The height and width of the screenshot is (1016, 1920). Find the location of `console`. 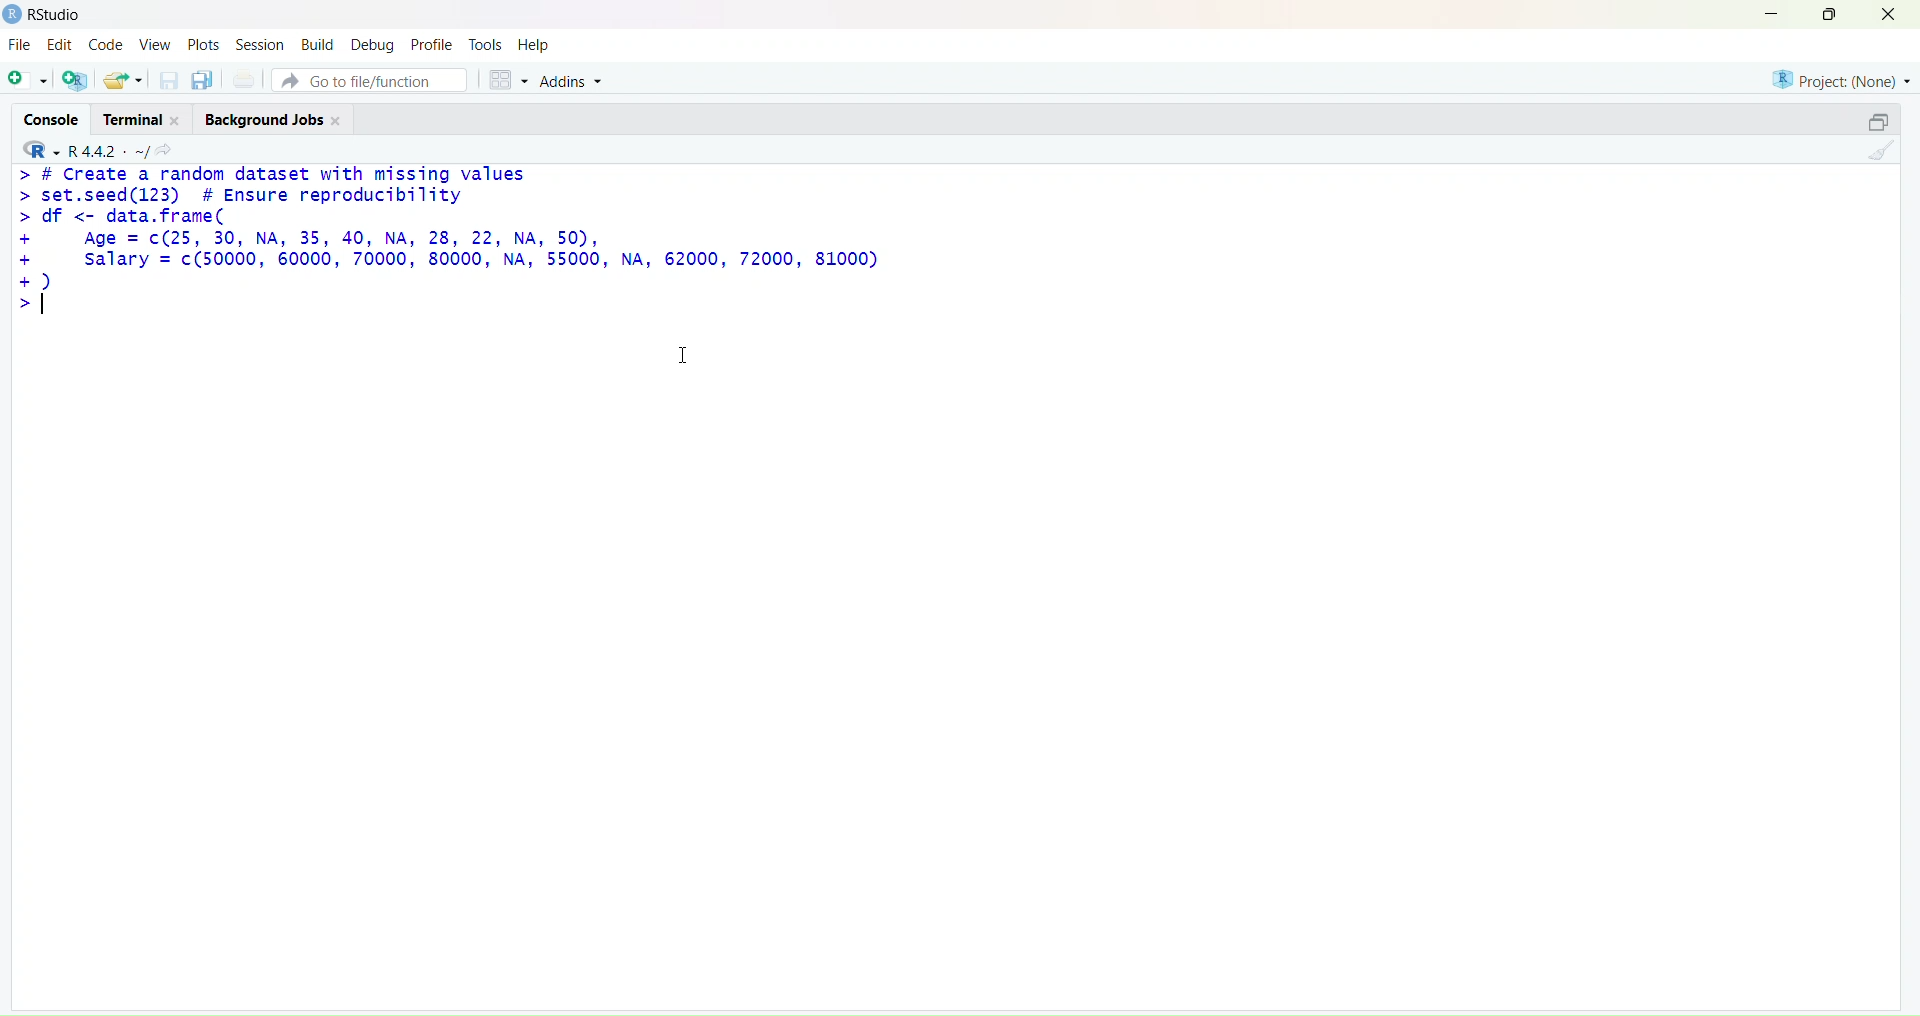

console is located at coordinates (52, 118).